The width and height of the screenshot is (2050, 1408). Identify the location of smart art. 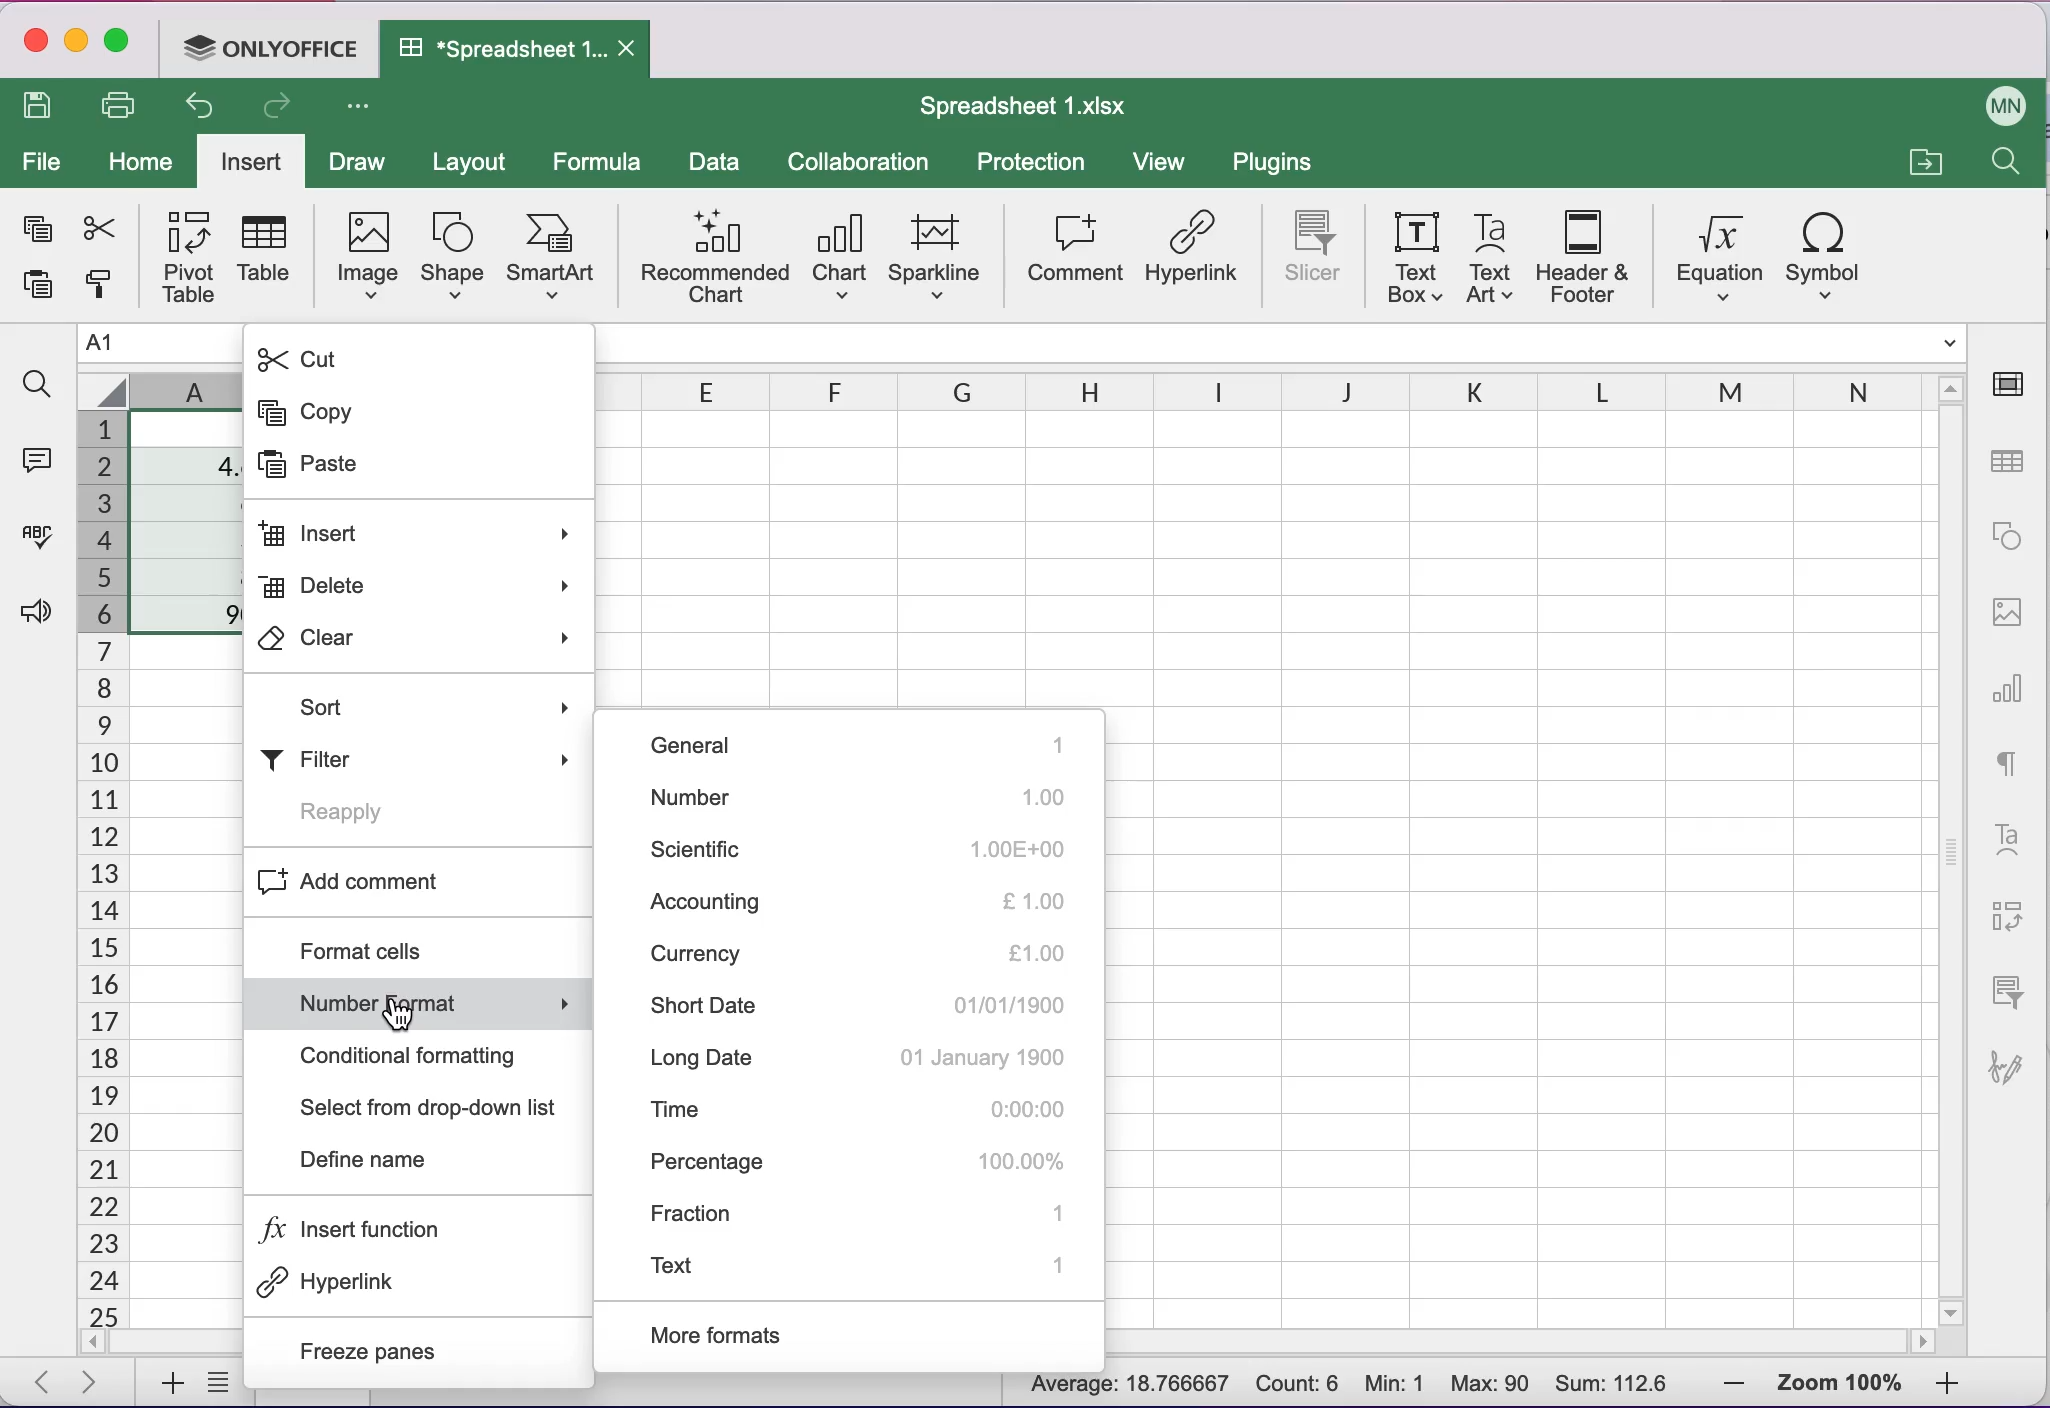
(555, 255).